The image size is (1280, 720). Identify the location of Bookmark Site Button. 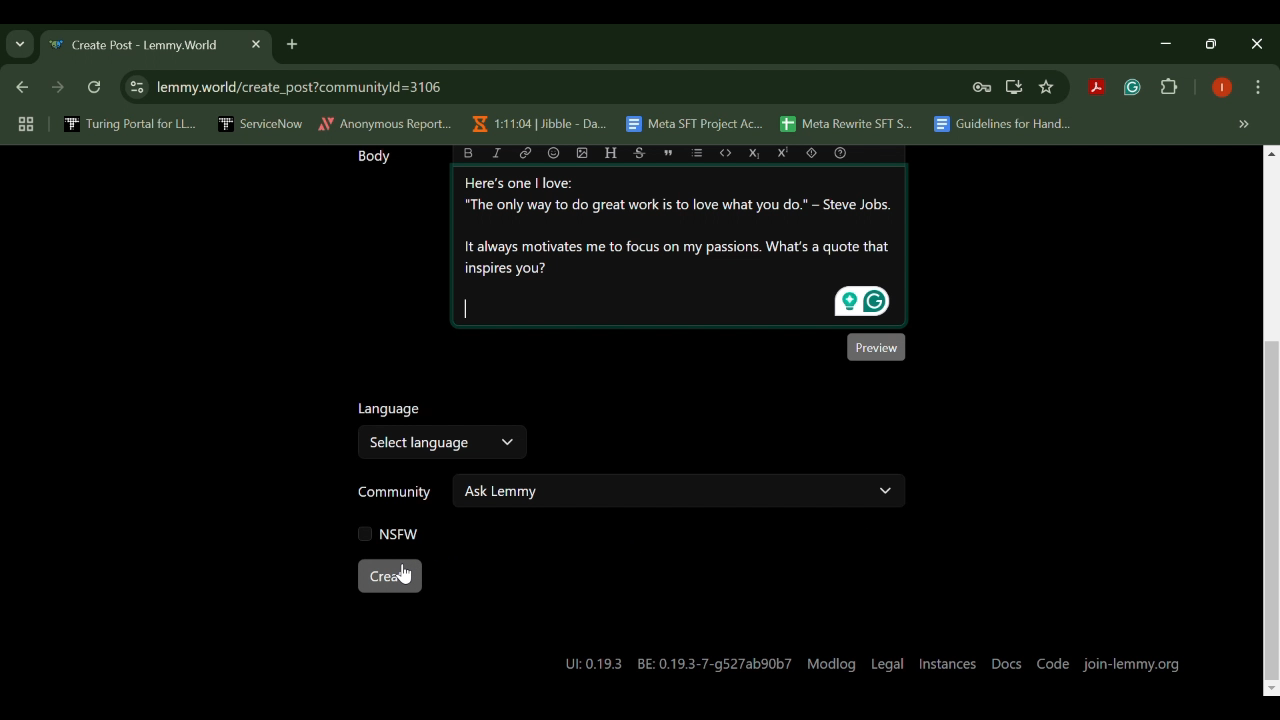
(1046, 88).